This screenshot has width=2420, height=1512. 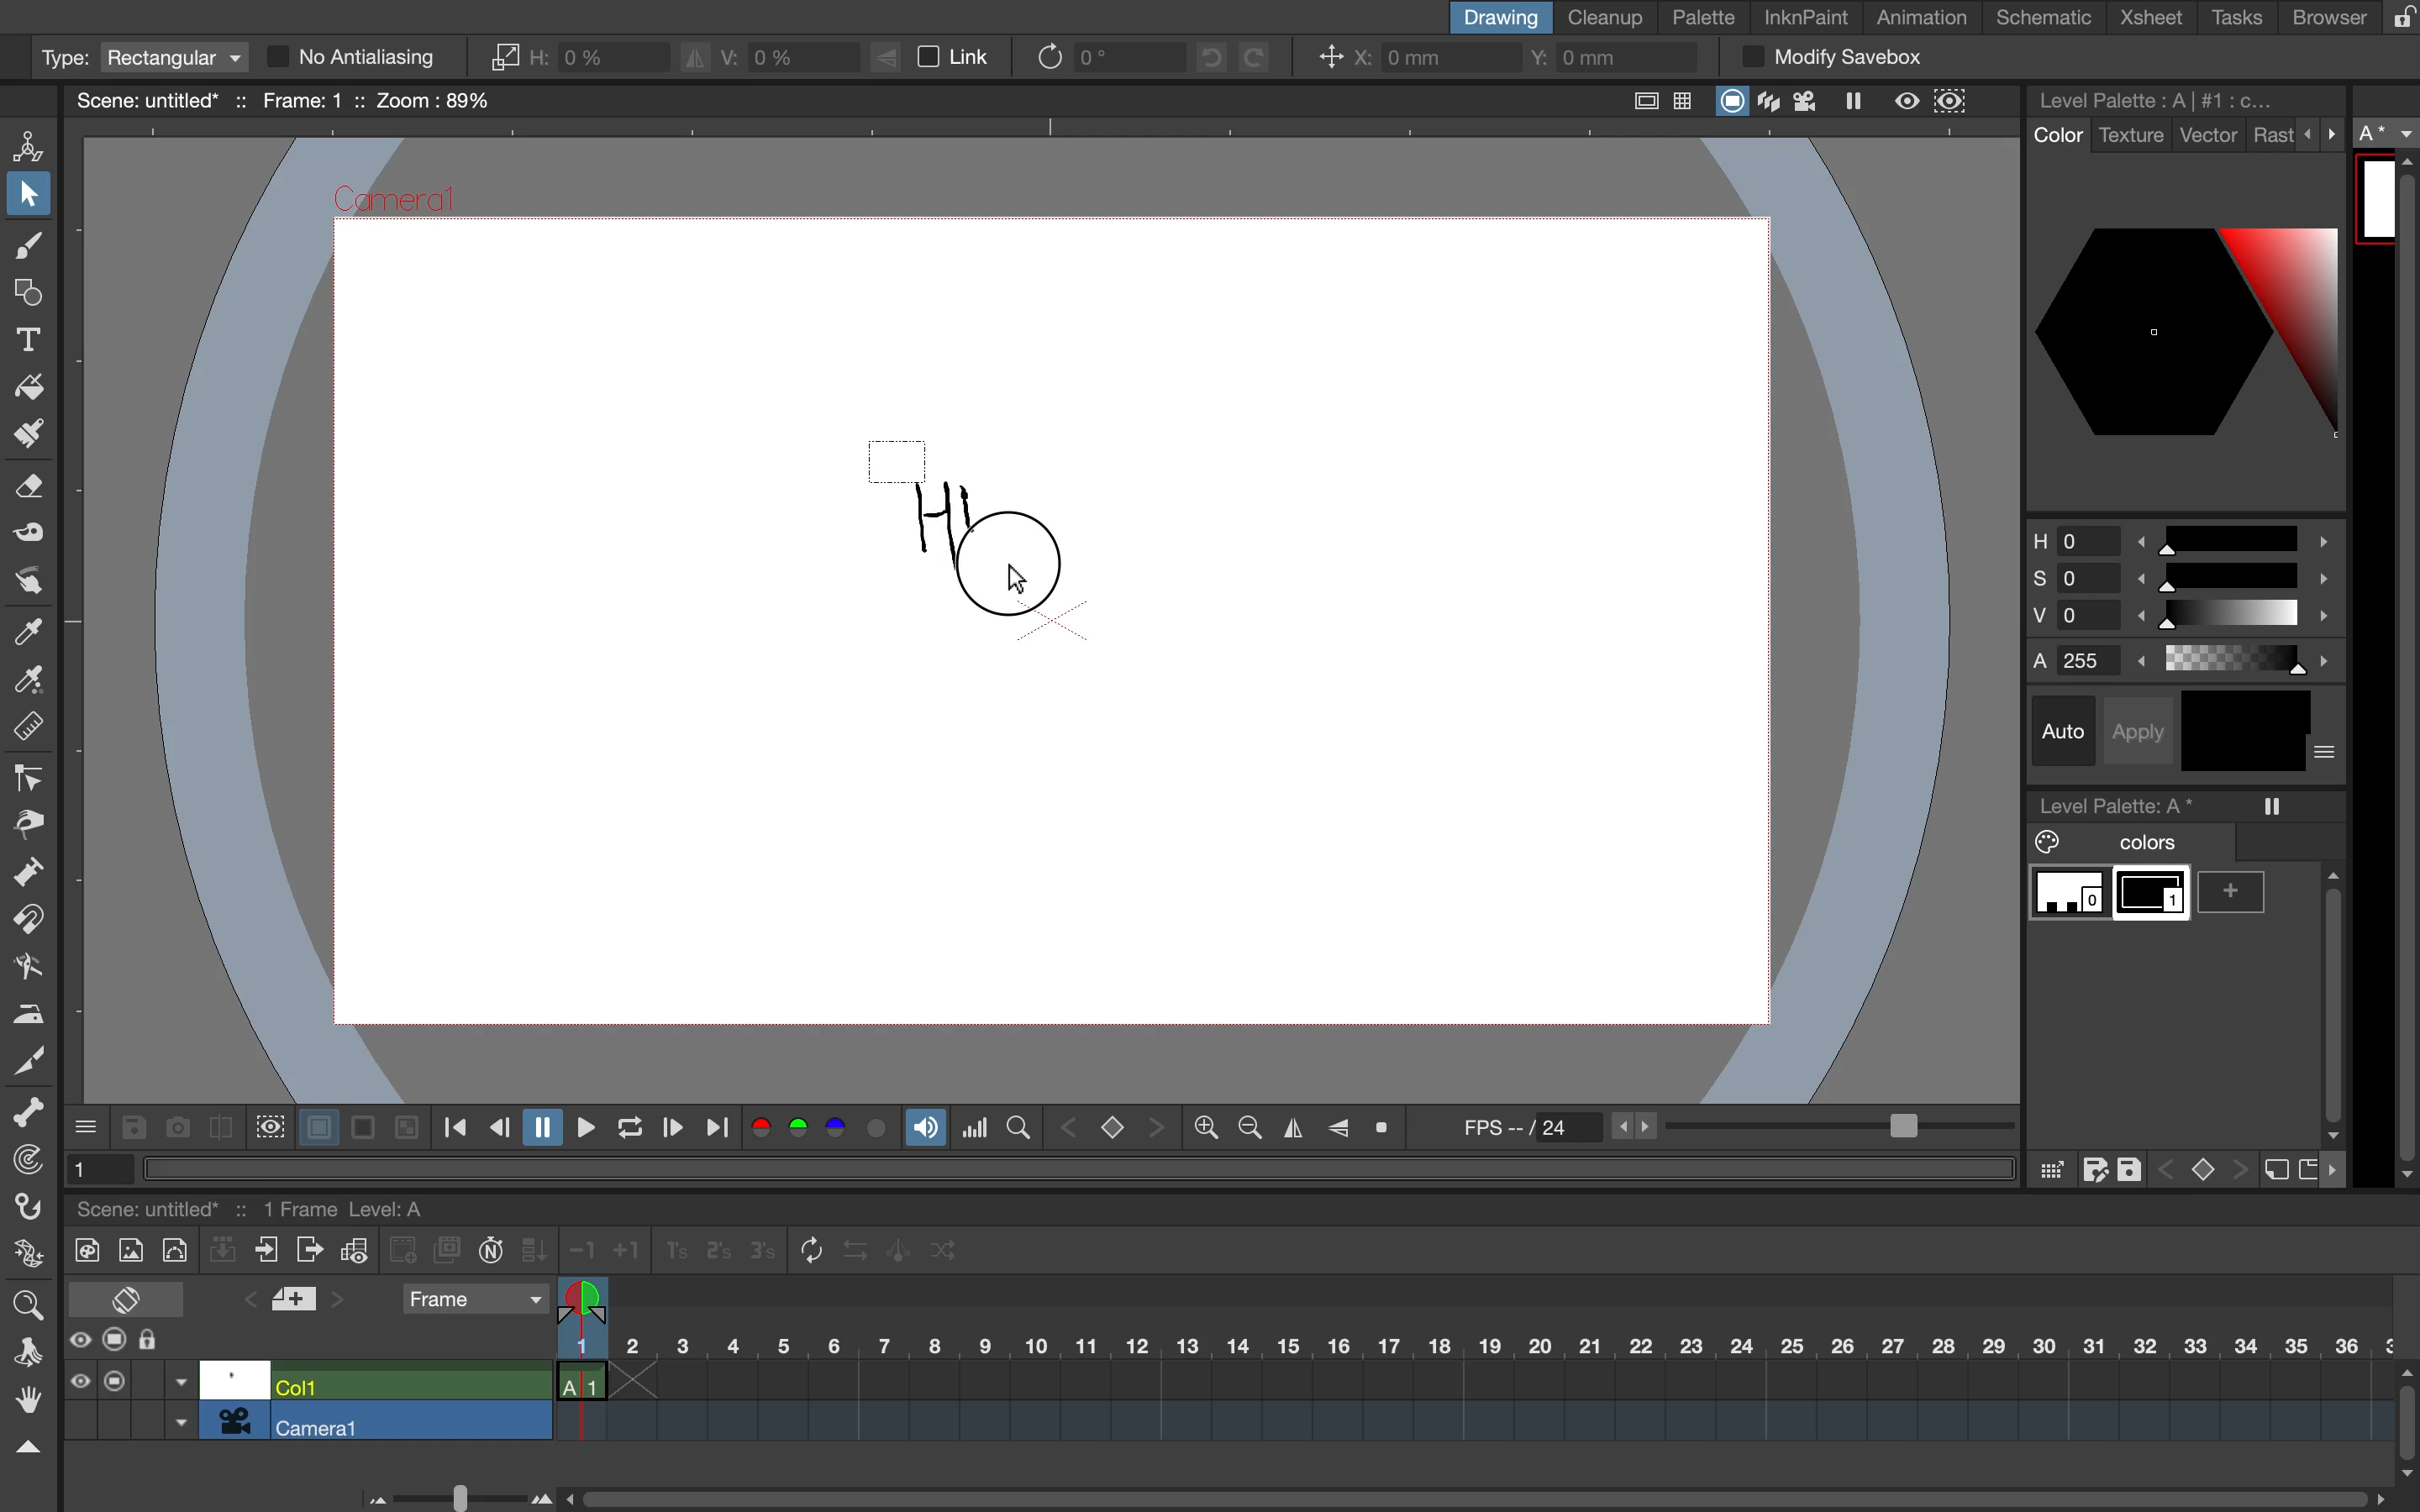 What do you see at coordinates (32, 875) in the screenshot?
I see `pump tool` at bounding box center [32, 875].